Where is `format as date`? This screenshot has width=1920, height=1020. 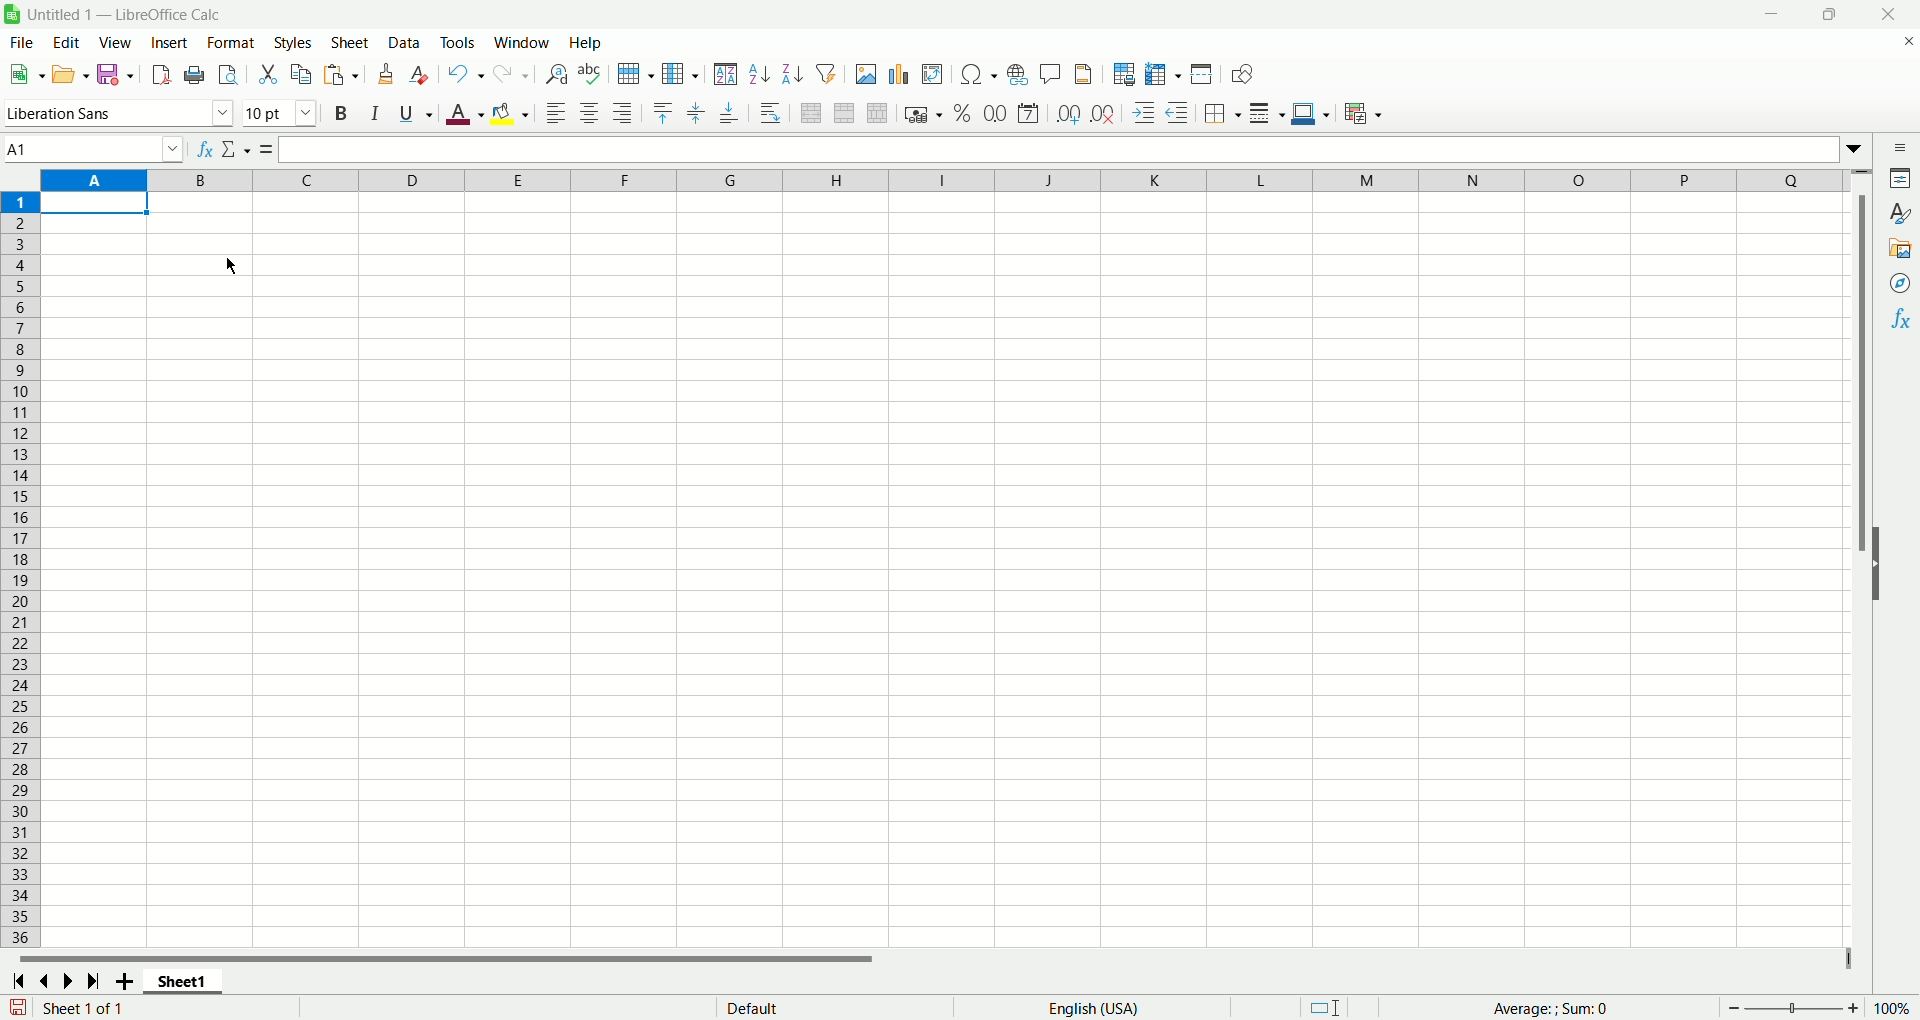
format as date is located at coordinates (1032, 113).